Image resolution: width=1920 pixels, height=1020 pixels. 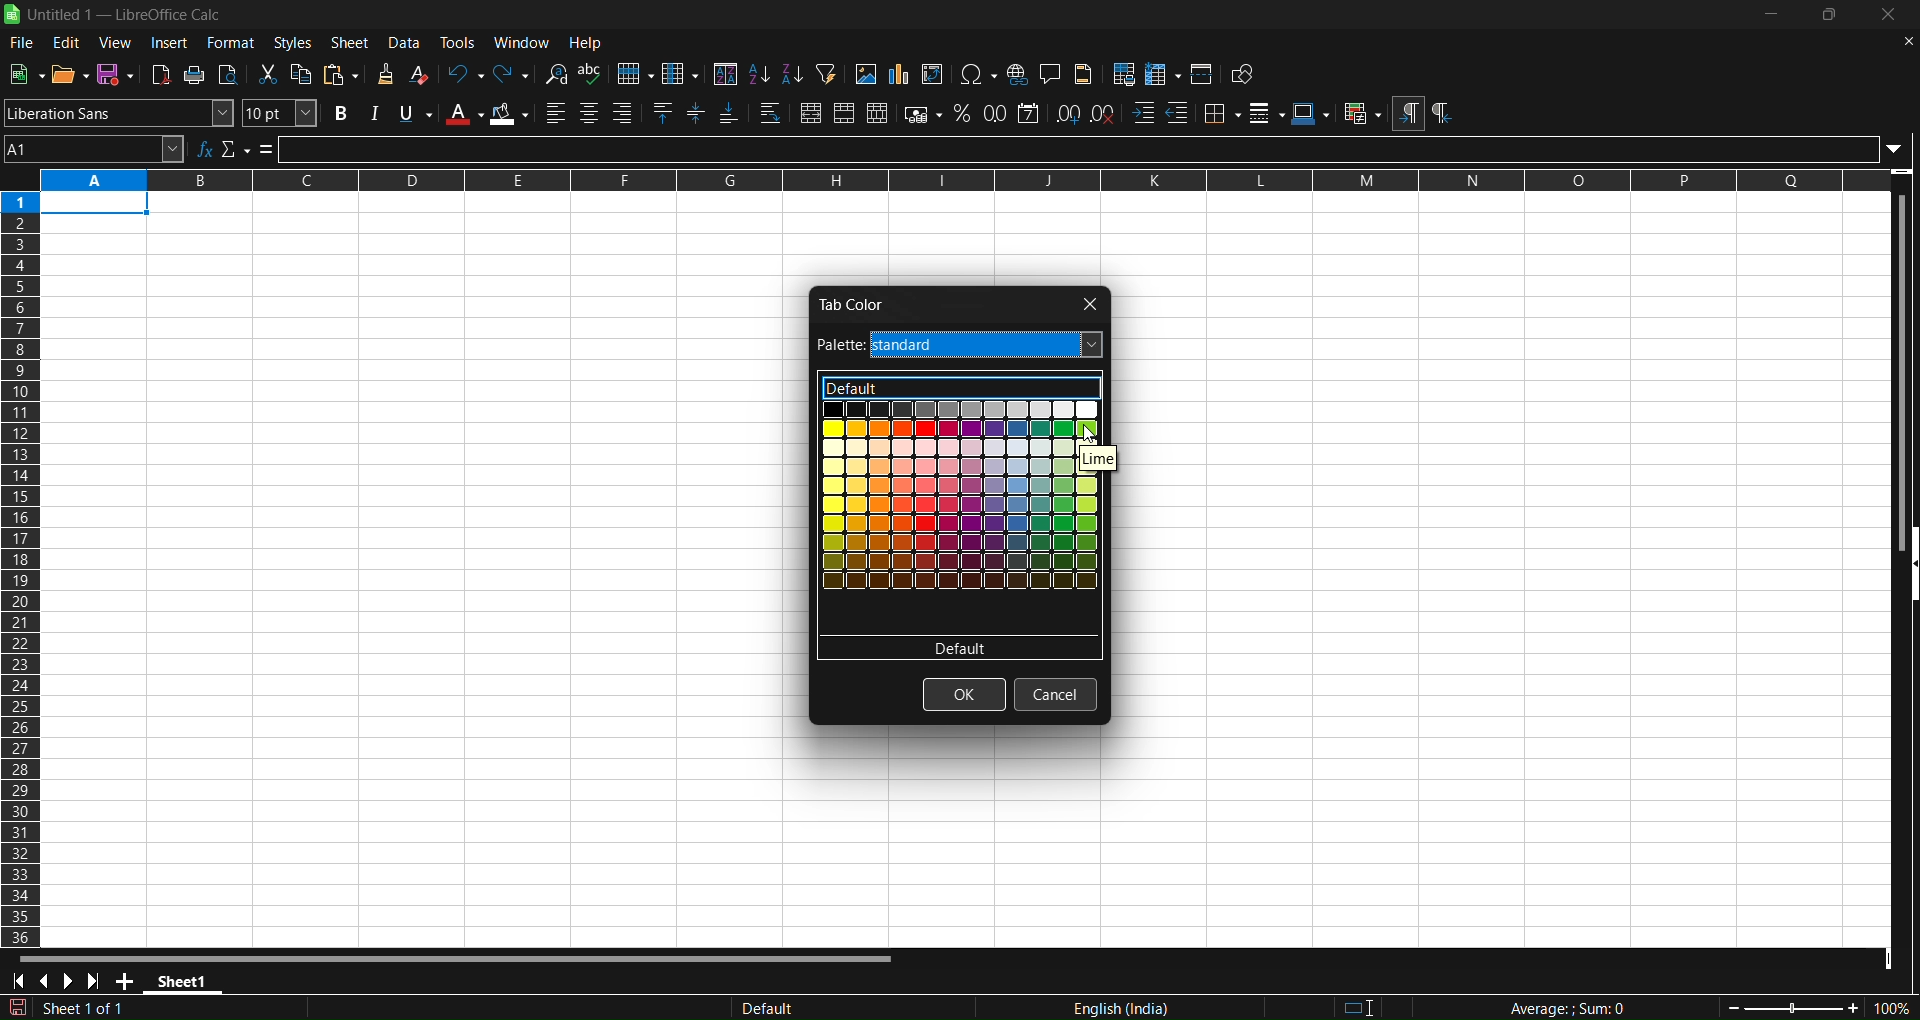 What do you see at coordinates (1407, 114) in the screenshot?
I see `left to right` at bounding box center [1407, 114].